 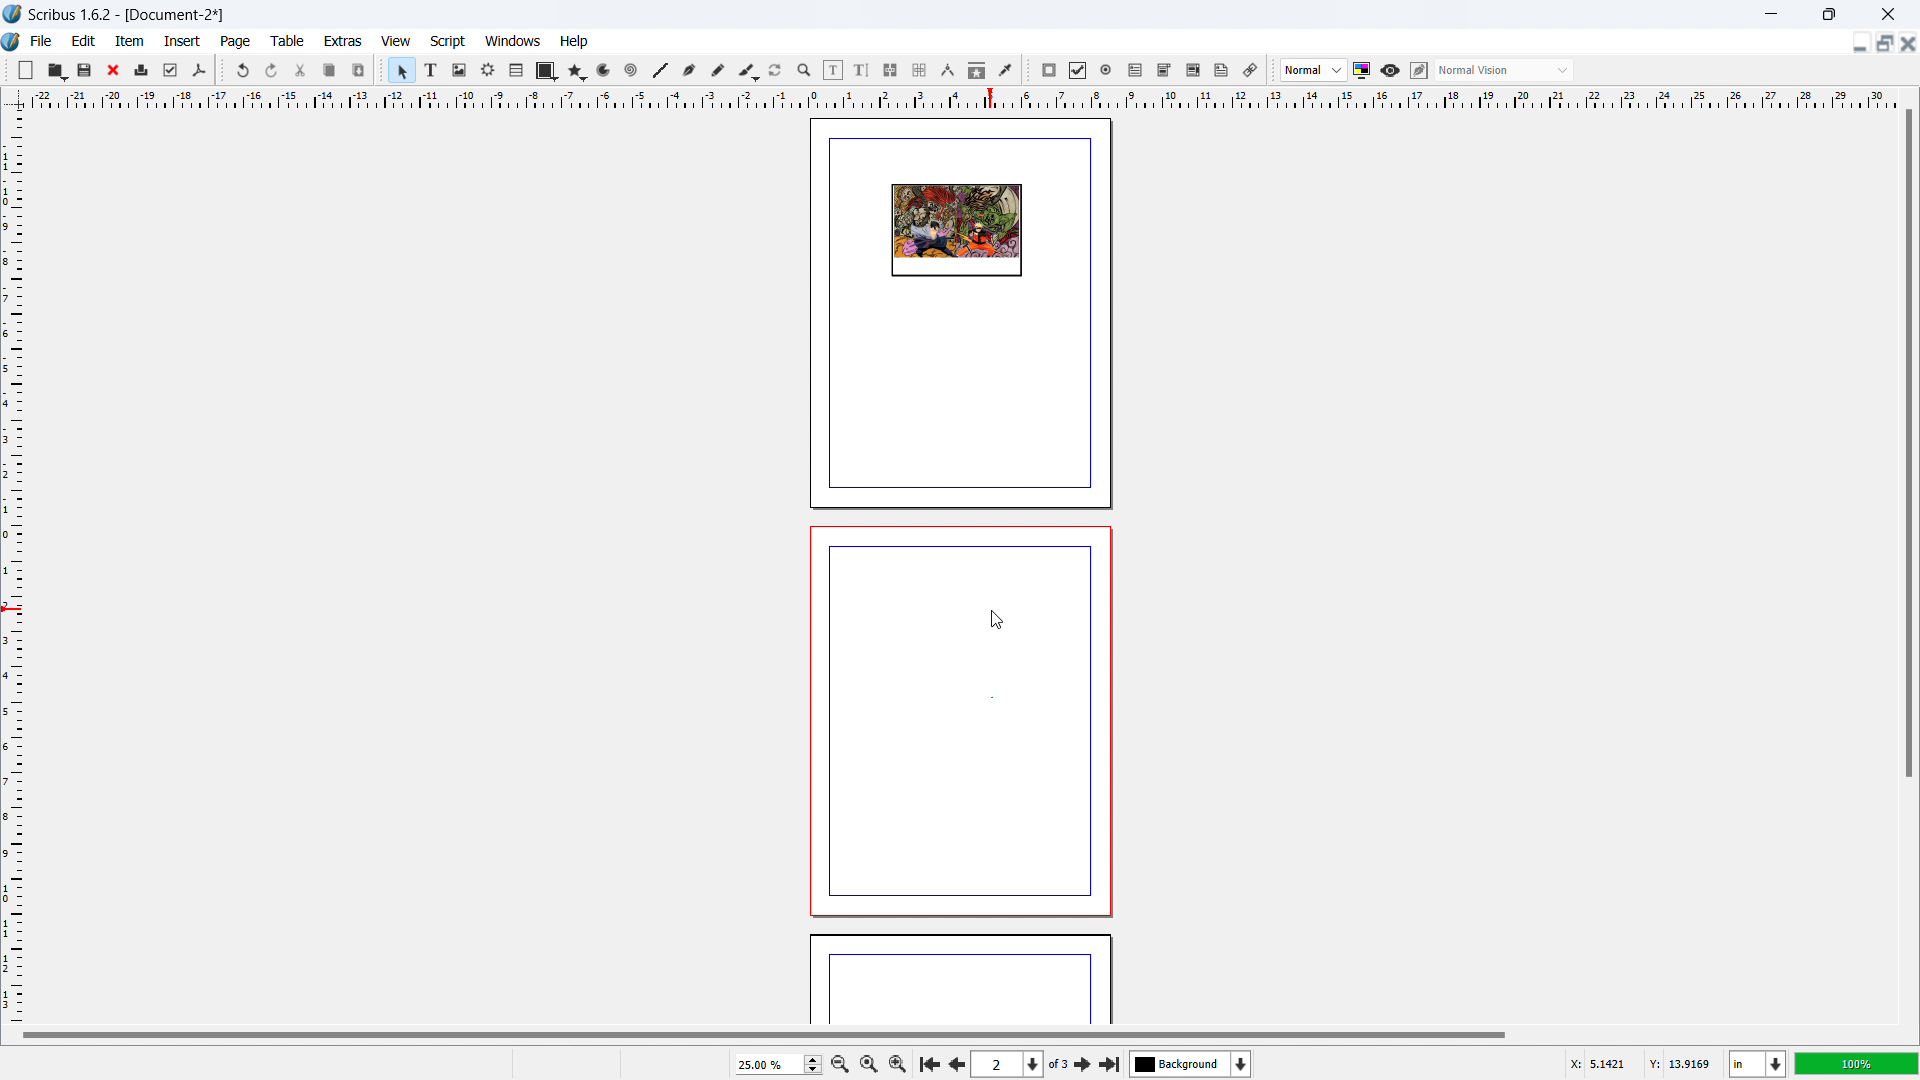 I want to click on move toolbox, so click(x=382, y=68).